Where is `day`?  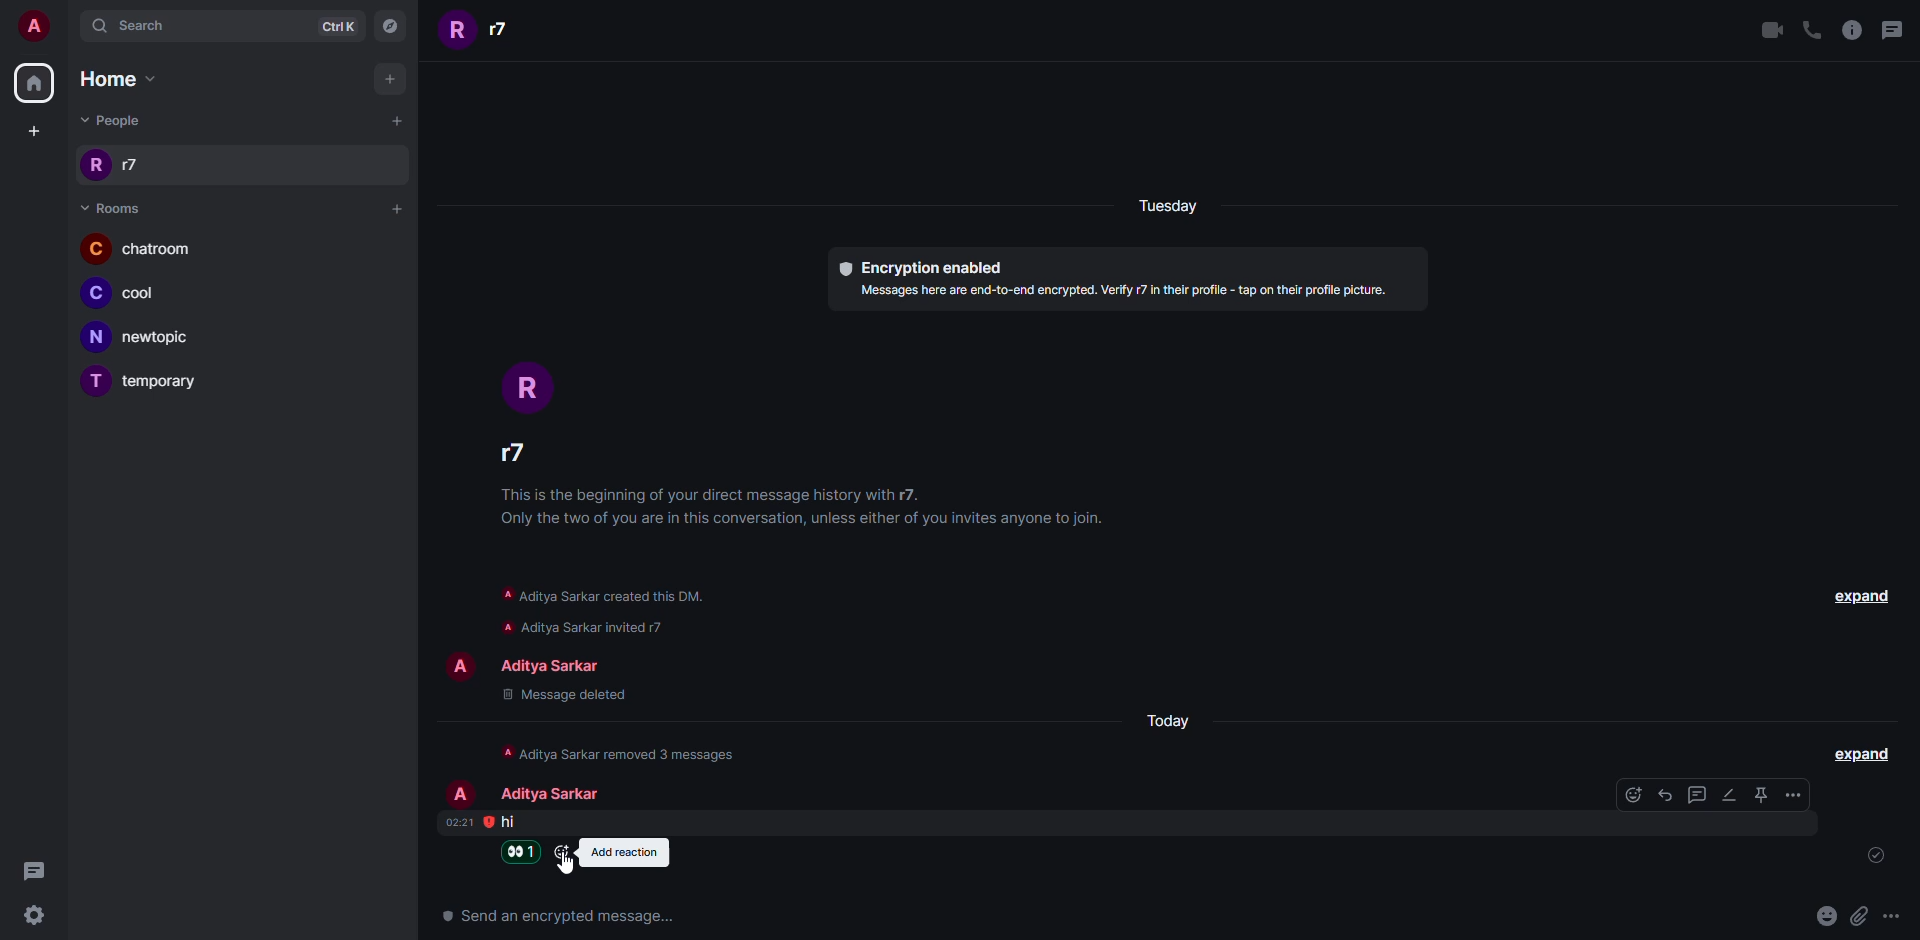
day is located at coordinates (1170, 719).